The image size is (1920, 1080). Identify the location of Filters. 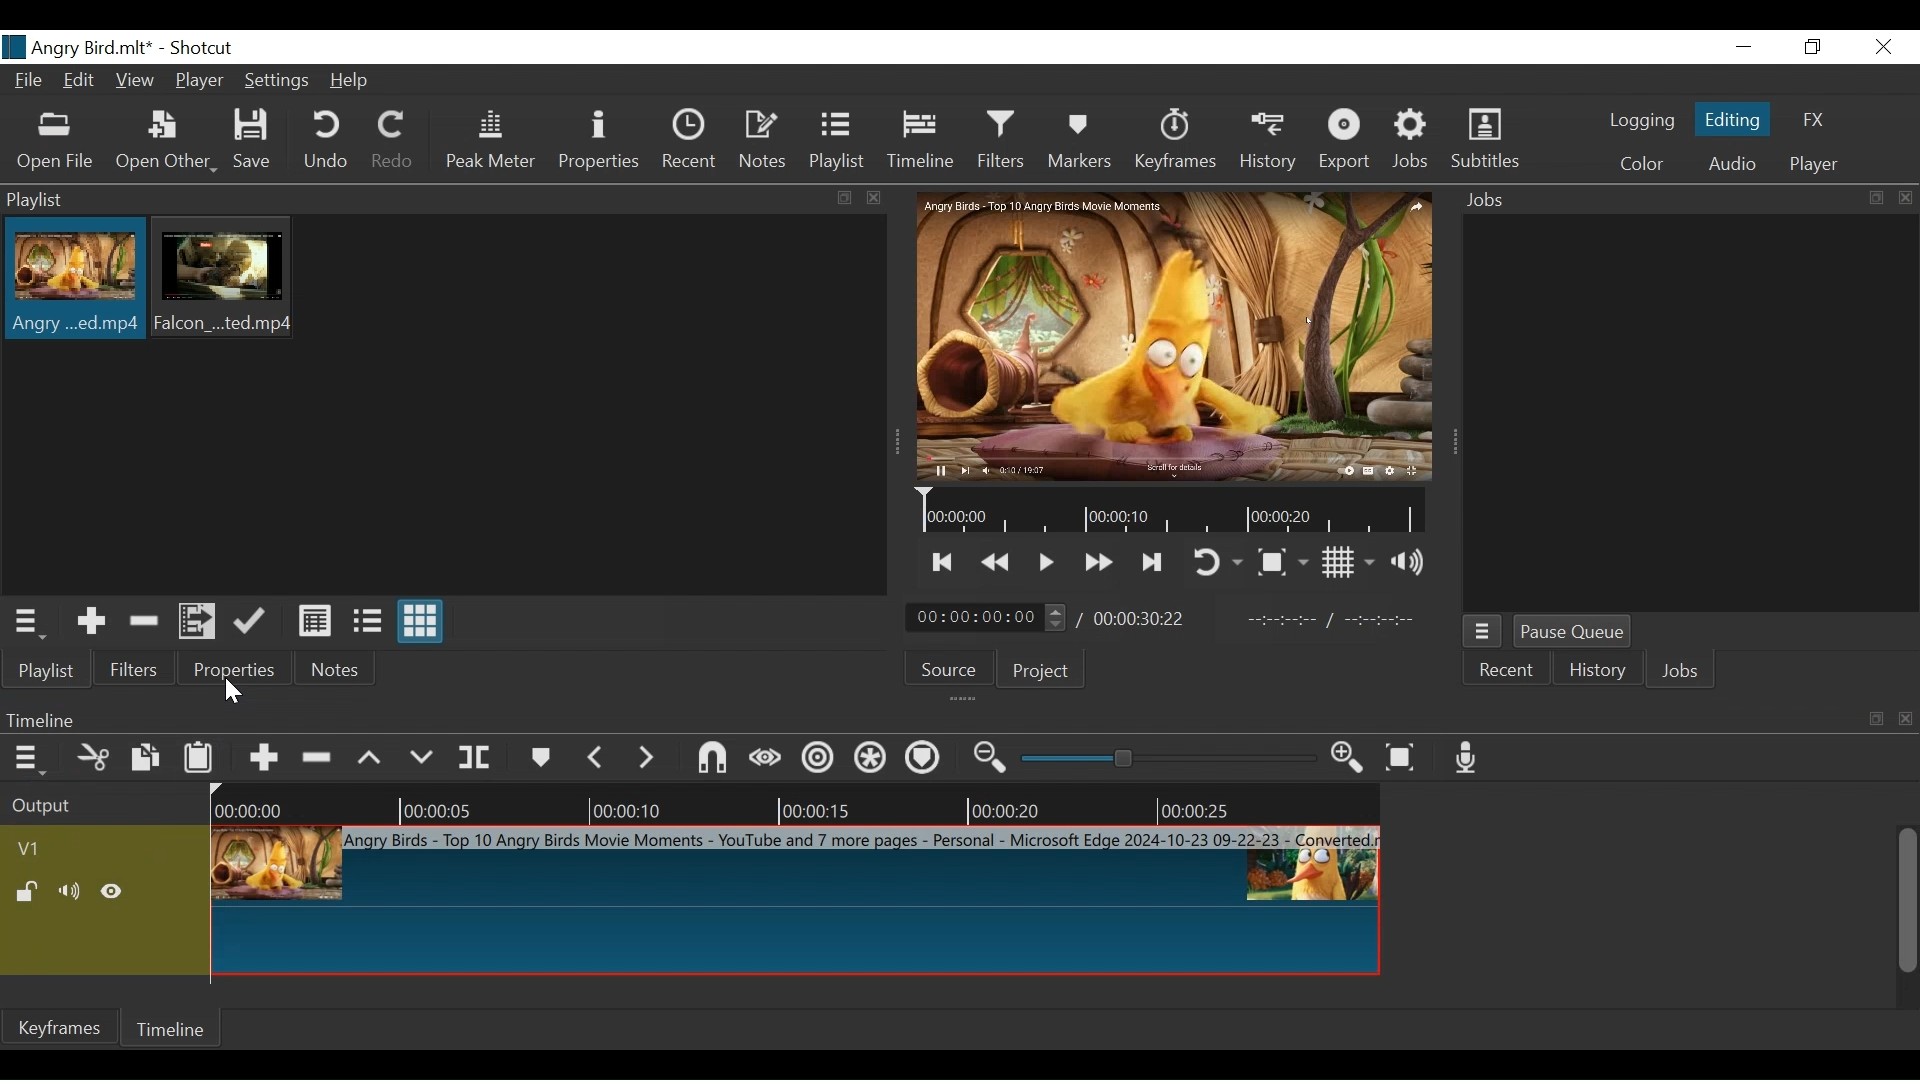
(133, 672).